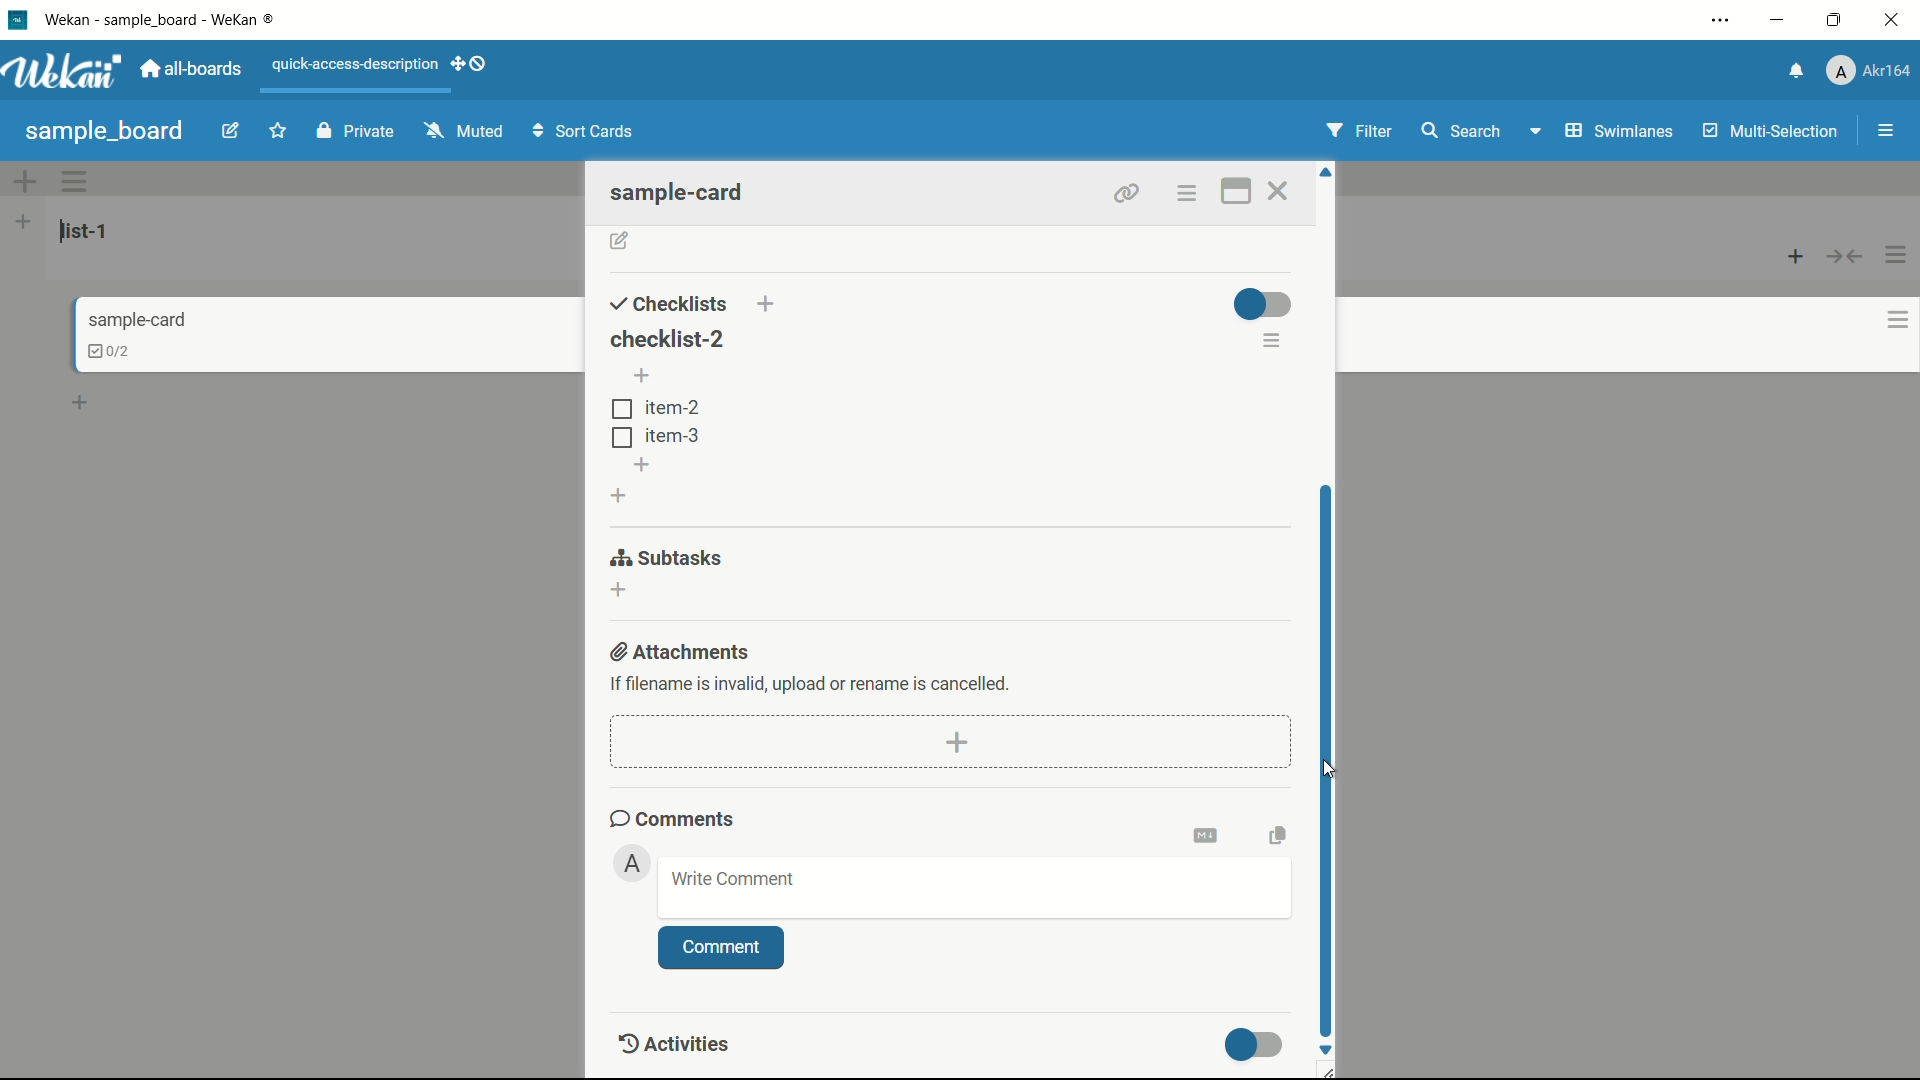 The image size is (1920, 1080). What do you see at coordinates (644, 465) in the screenshot?
I see `add item` at bounding box center [644, 465].